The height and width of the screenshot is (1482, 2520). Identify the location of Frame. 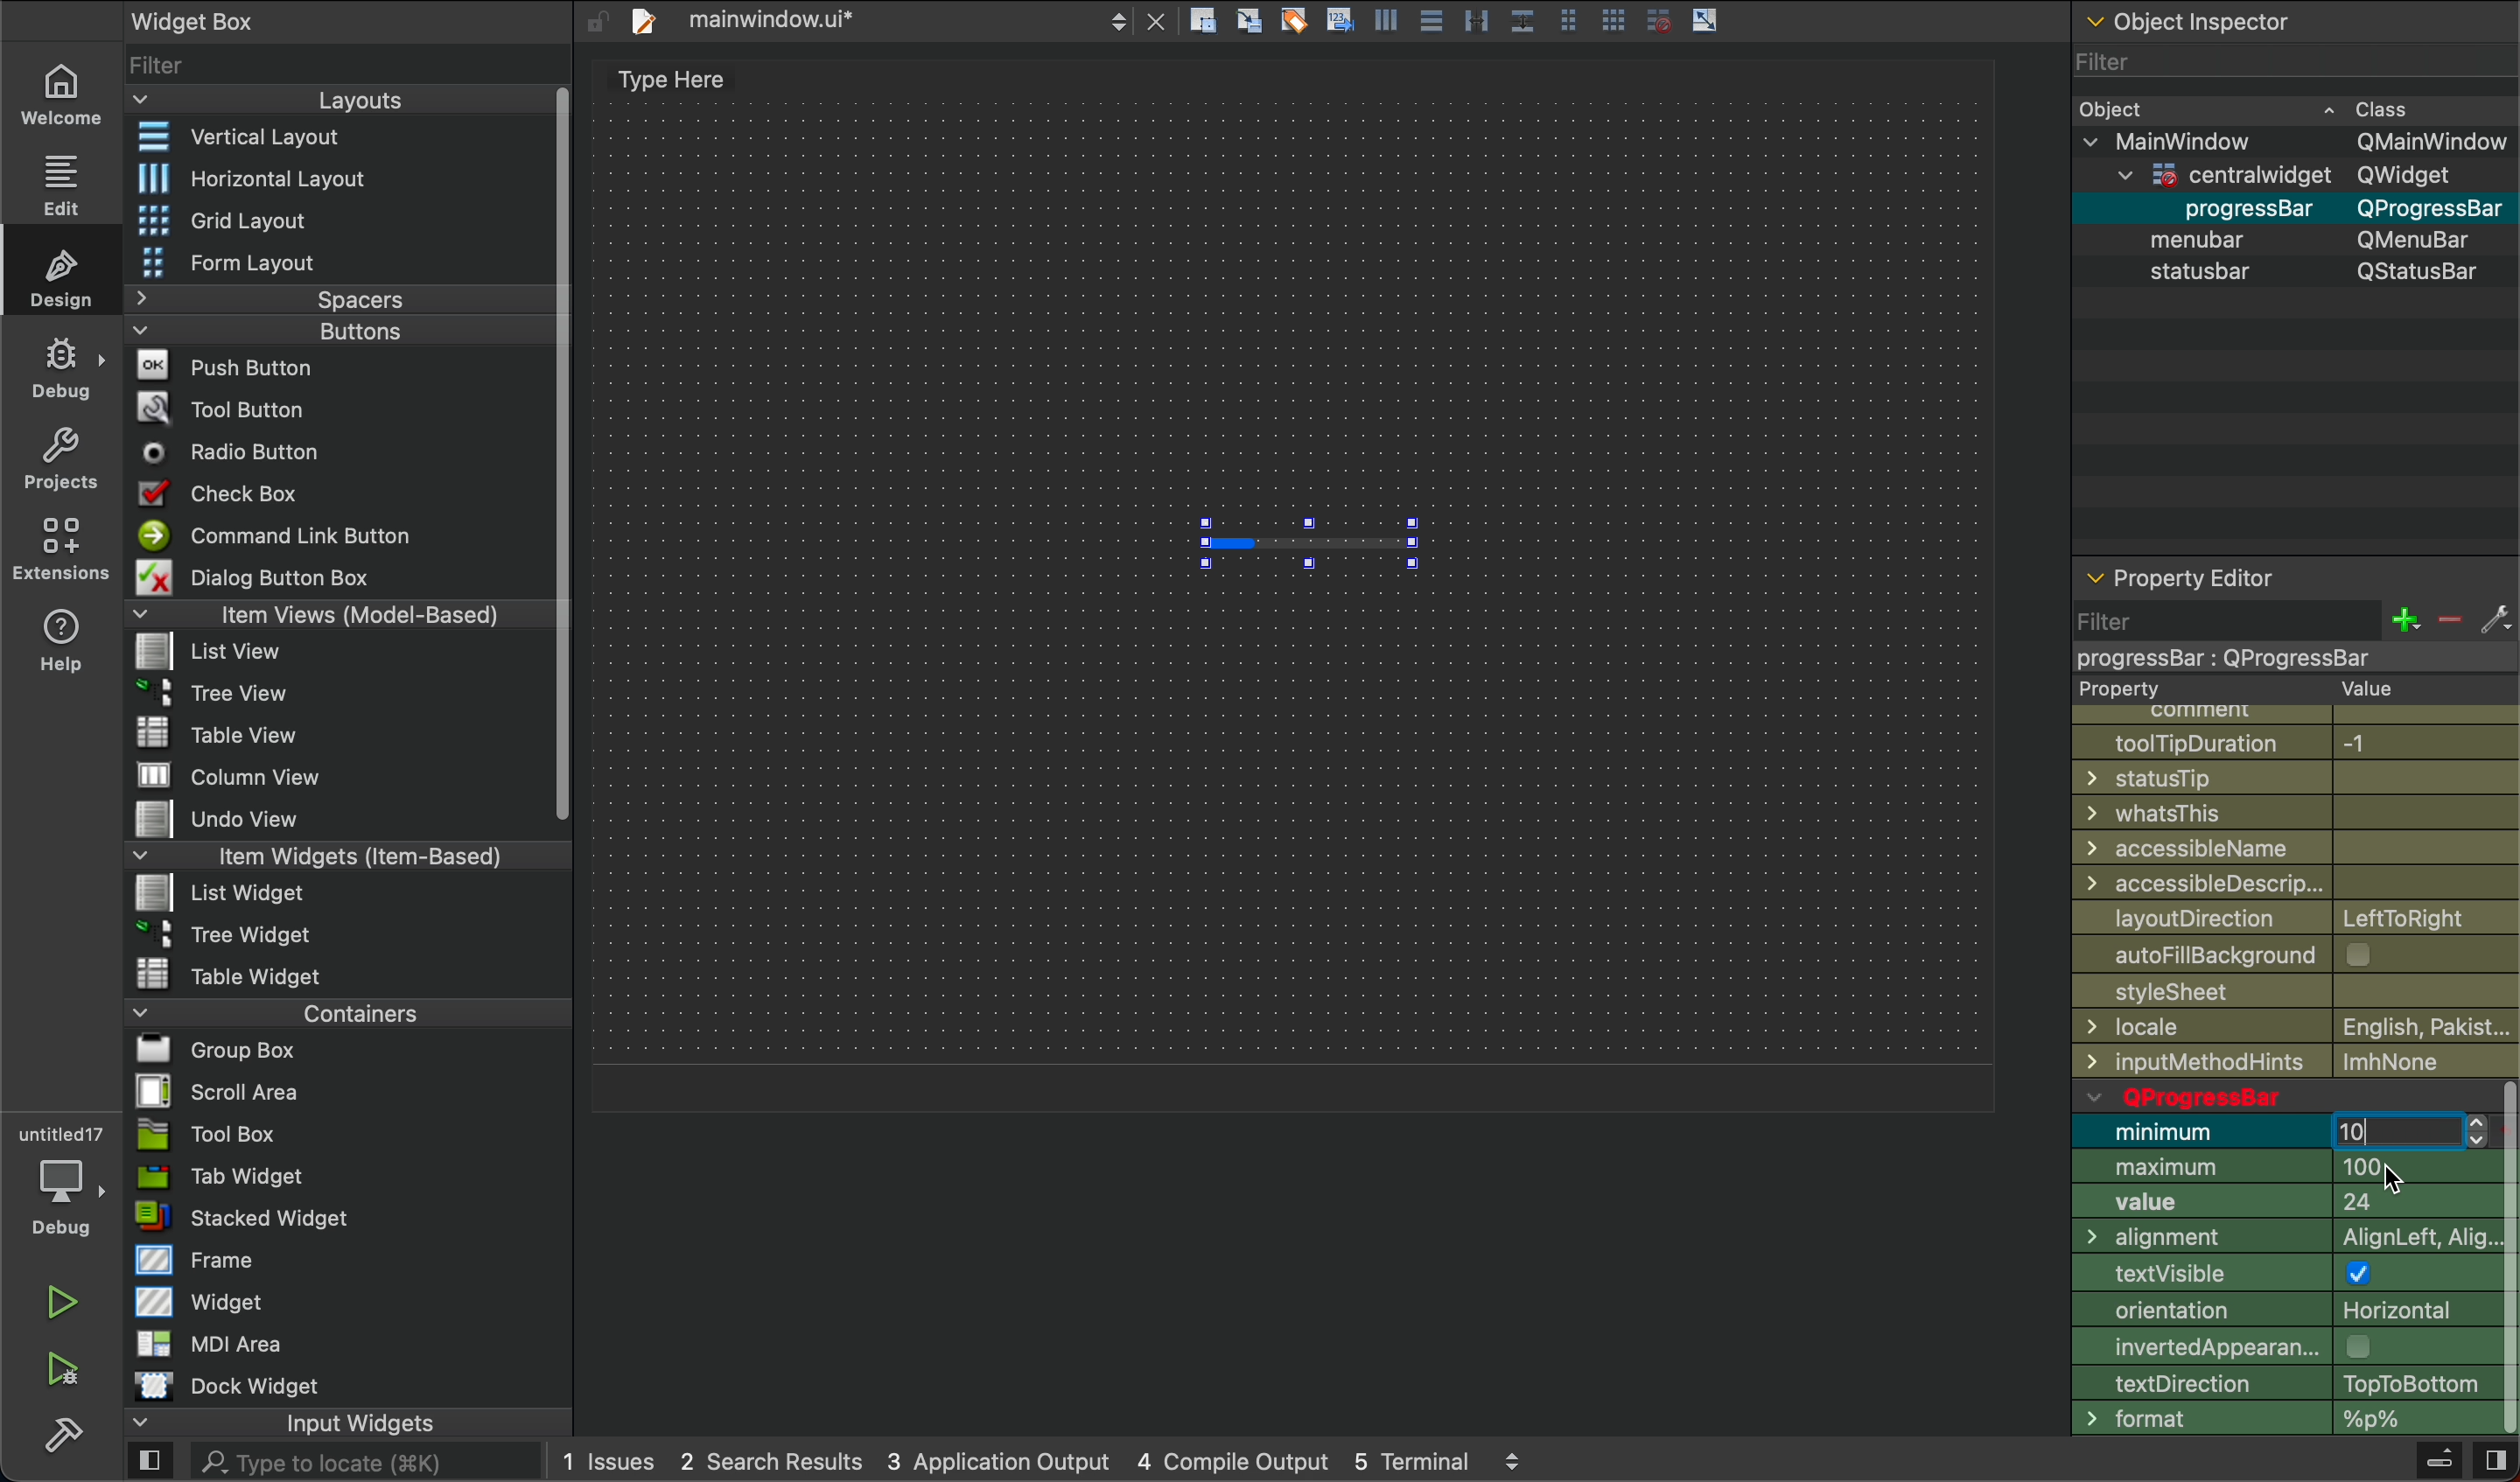
(197, 1259).